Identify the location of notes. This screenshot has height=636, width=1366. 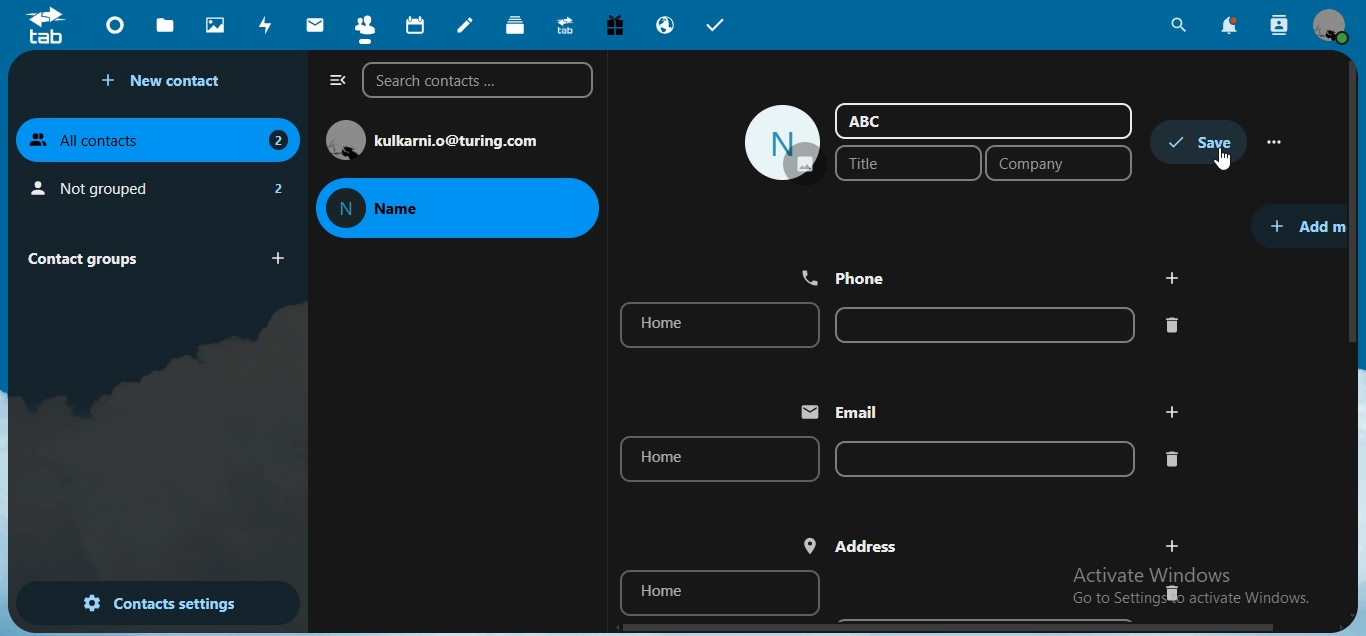
(467, 25).